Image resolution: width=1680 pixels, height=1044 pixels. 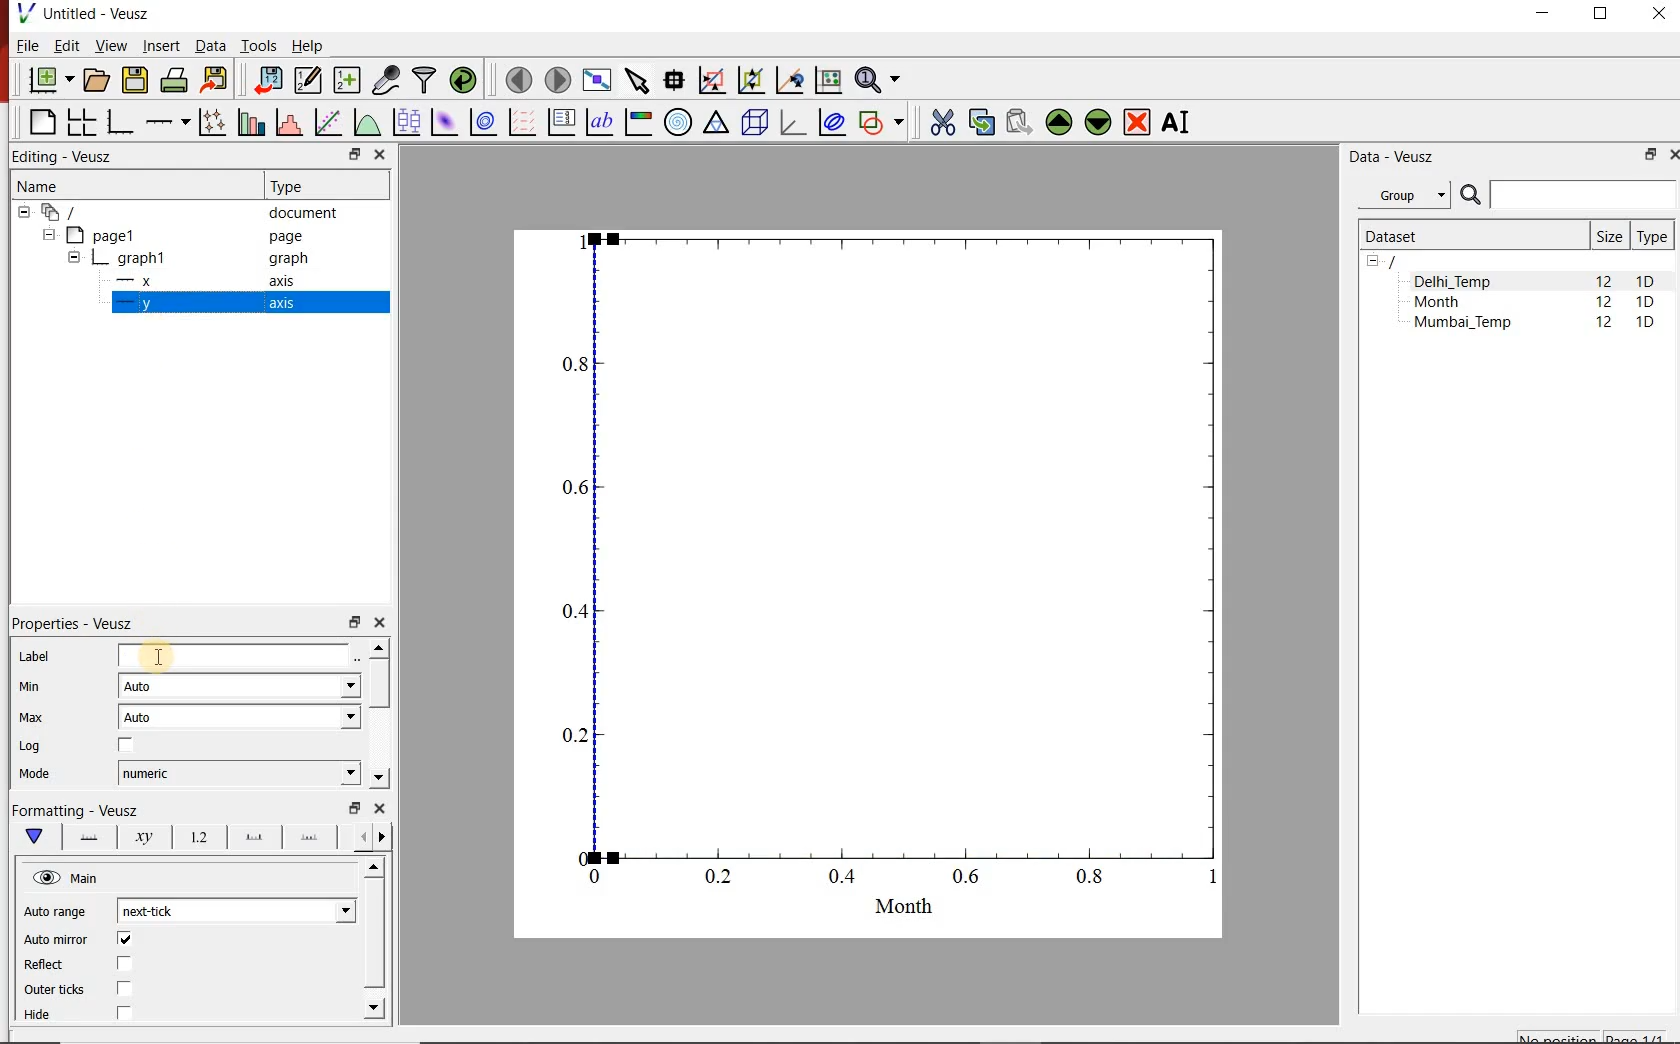 I want to click on Type, so click(x=1652, y=236).